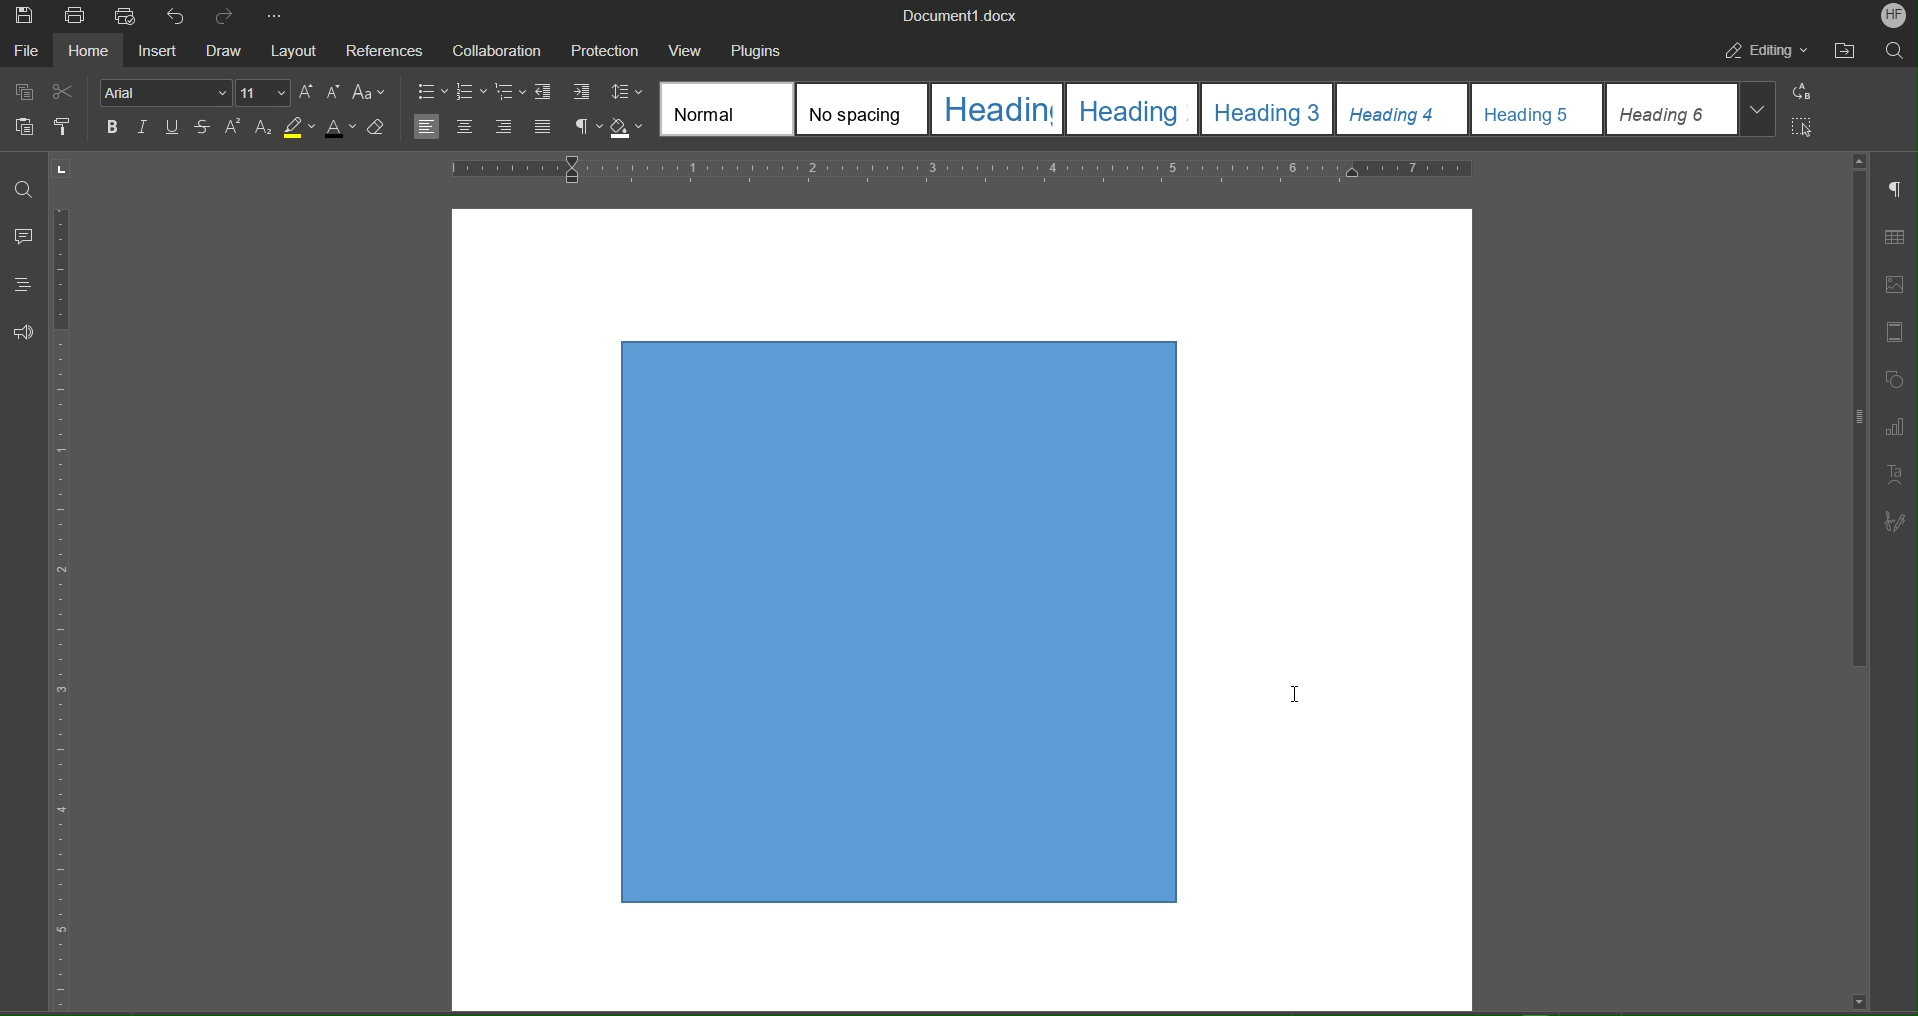 This screenshot has height=1016, width=1918. I want to click on Vertical scroll bar, so click(1852, 427).